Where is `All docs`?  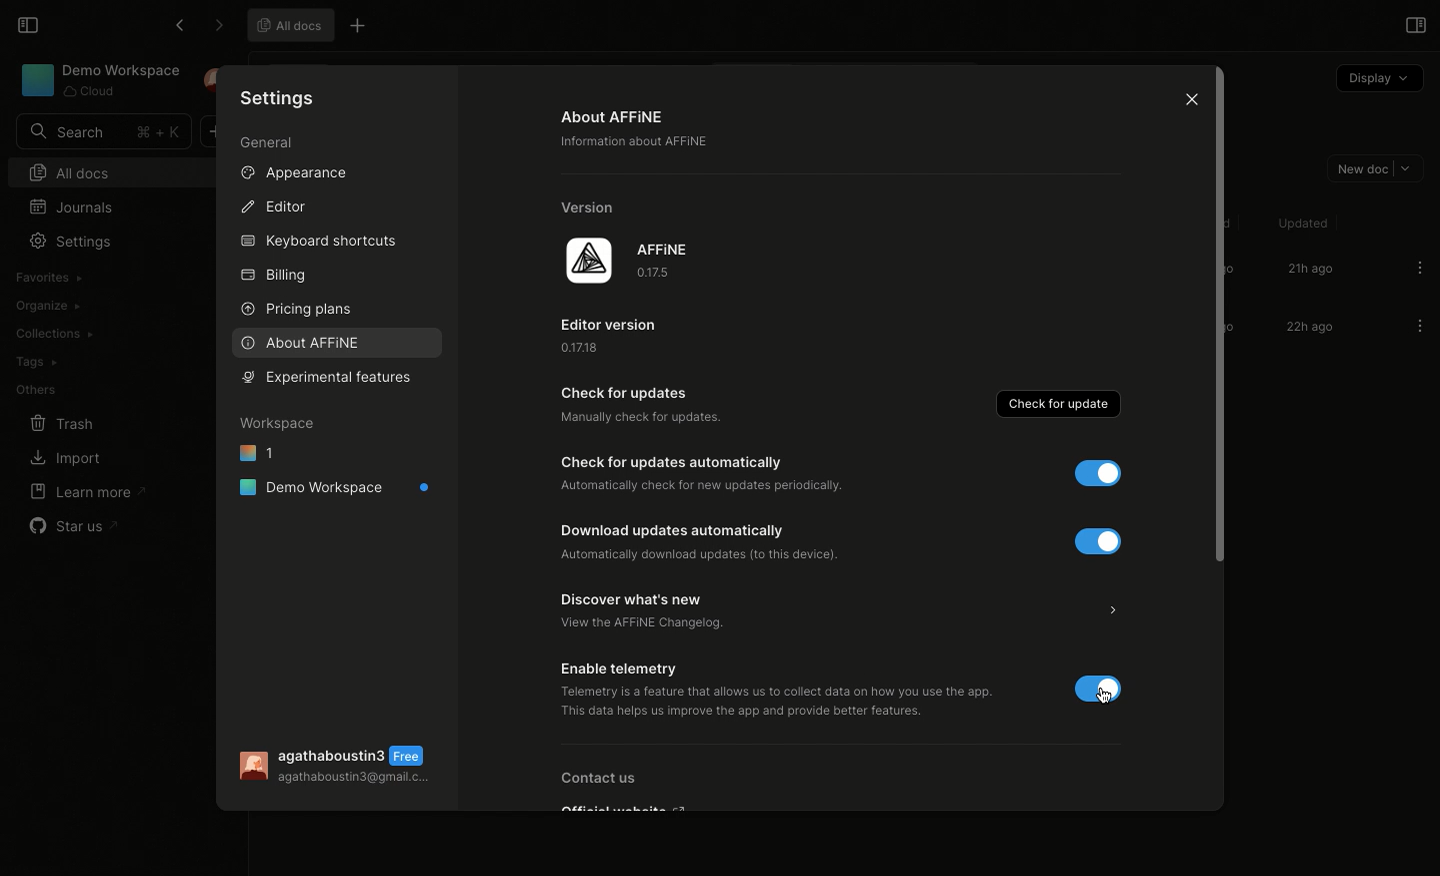
All docs is located at coordinates (97, 172).